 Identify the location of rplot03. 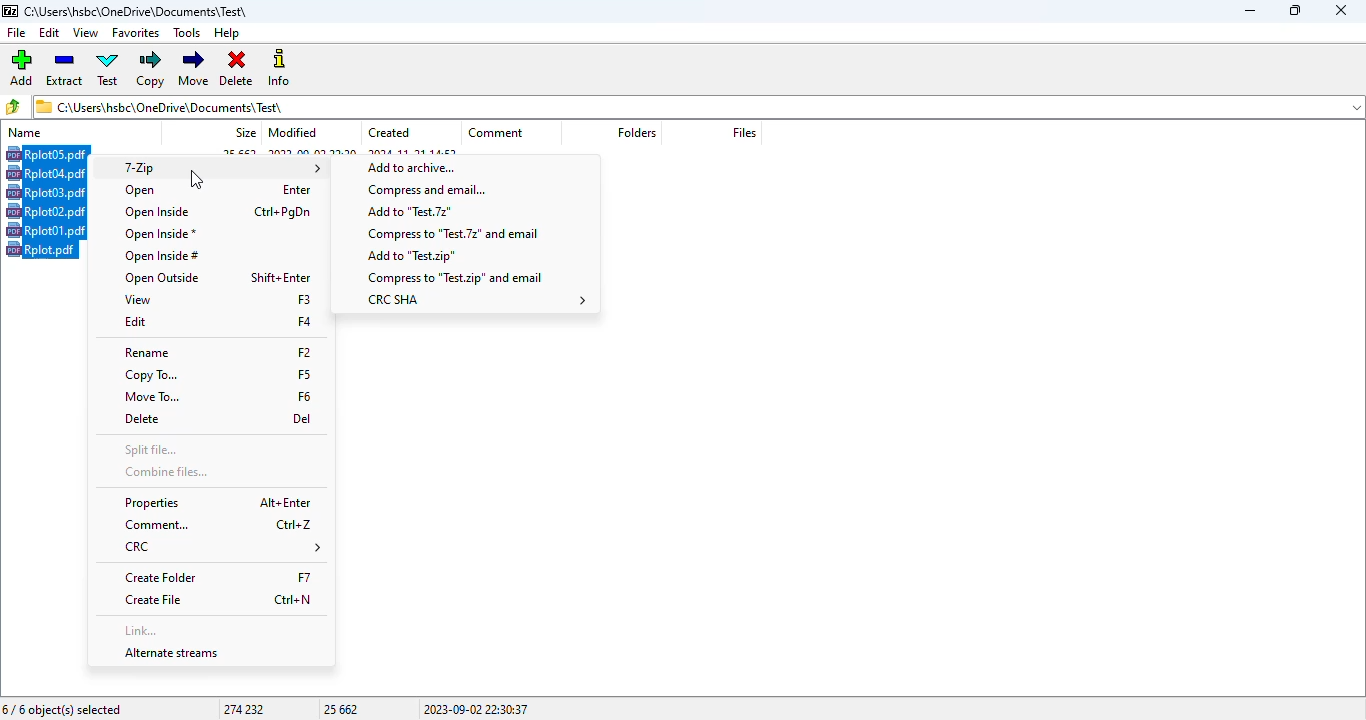
(46, 192).